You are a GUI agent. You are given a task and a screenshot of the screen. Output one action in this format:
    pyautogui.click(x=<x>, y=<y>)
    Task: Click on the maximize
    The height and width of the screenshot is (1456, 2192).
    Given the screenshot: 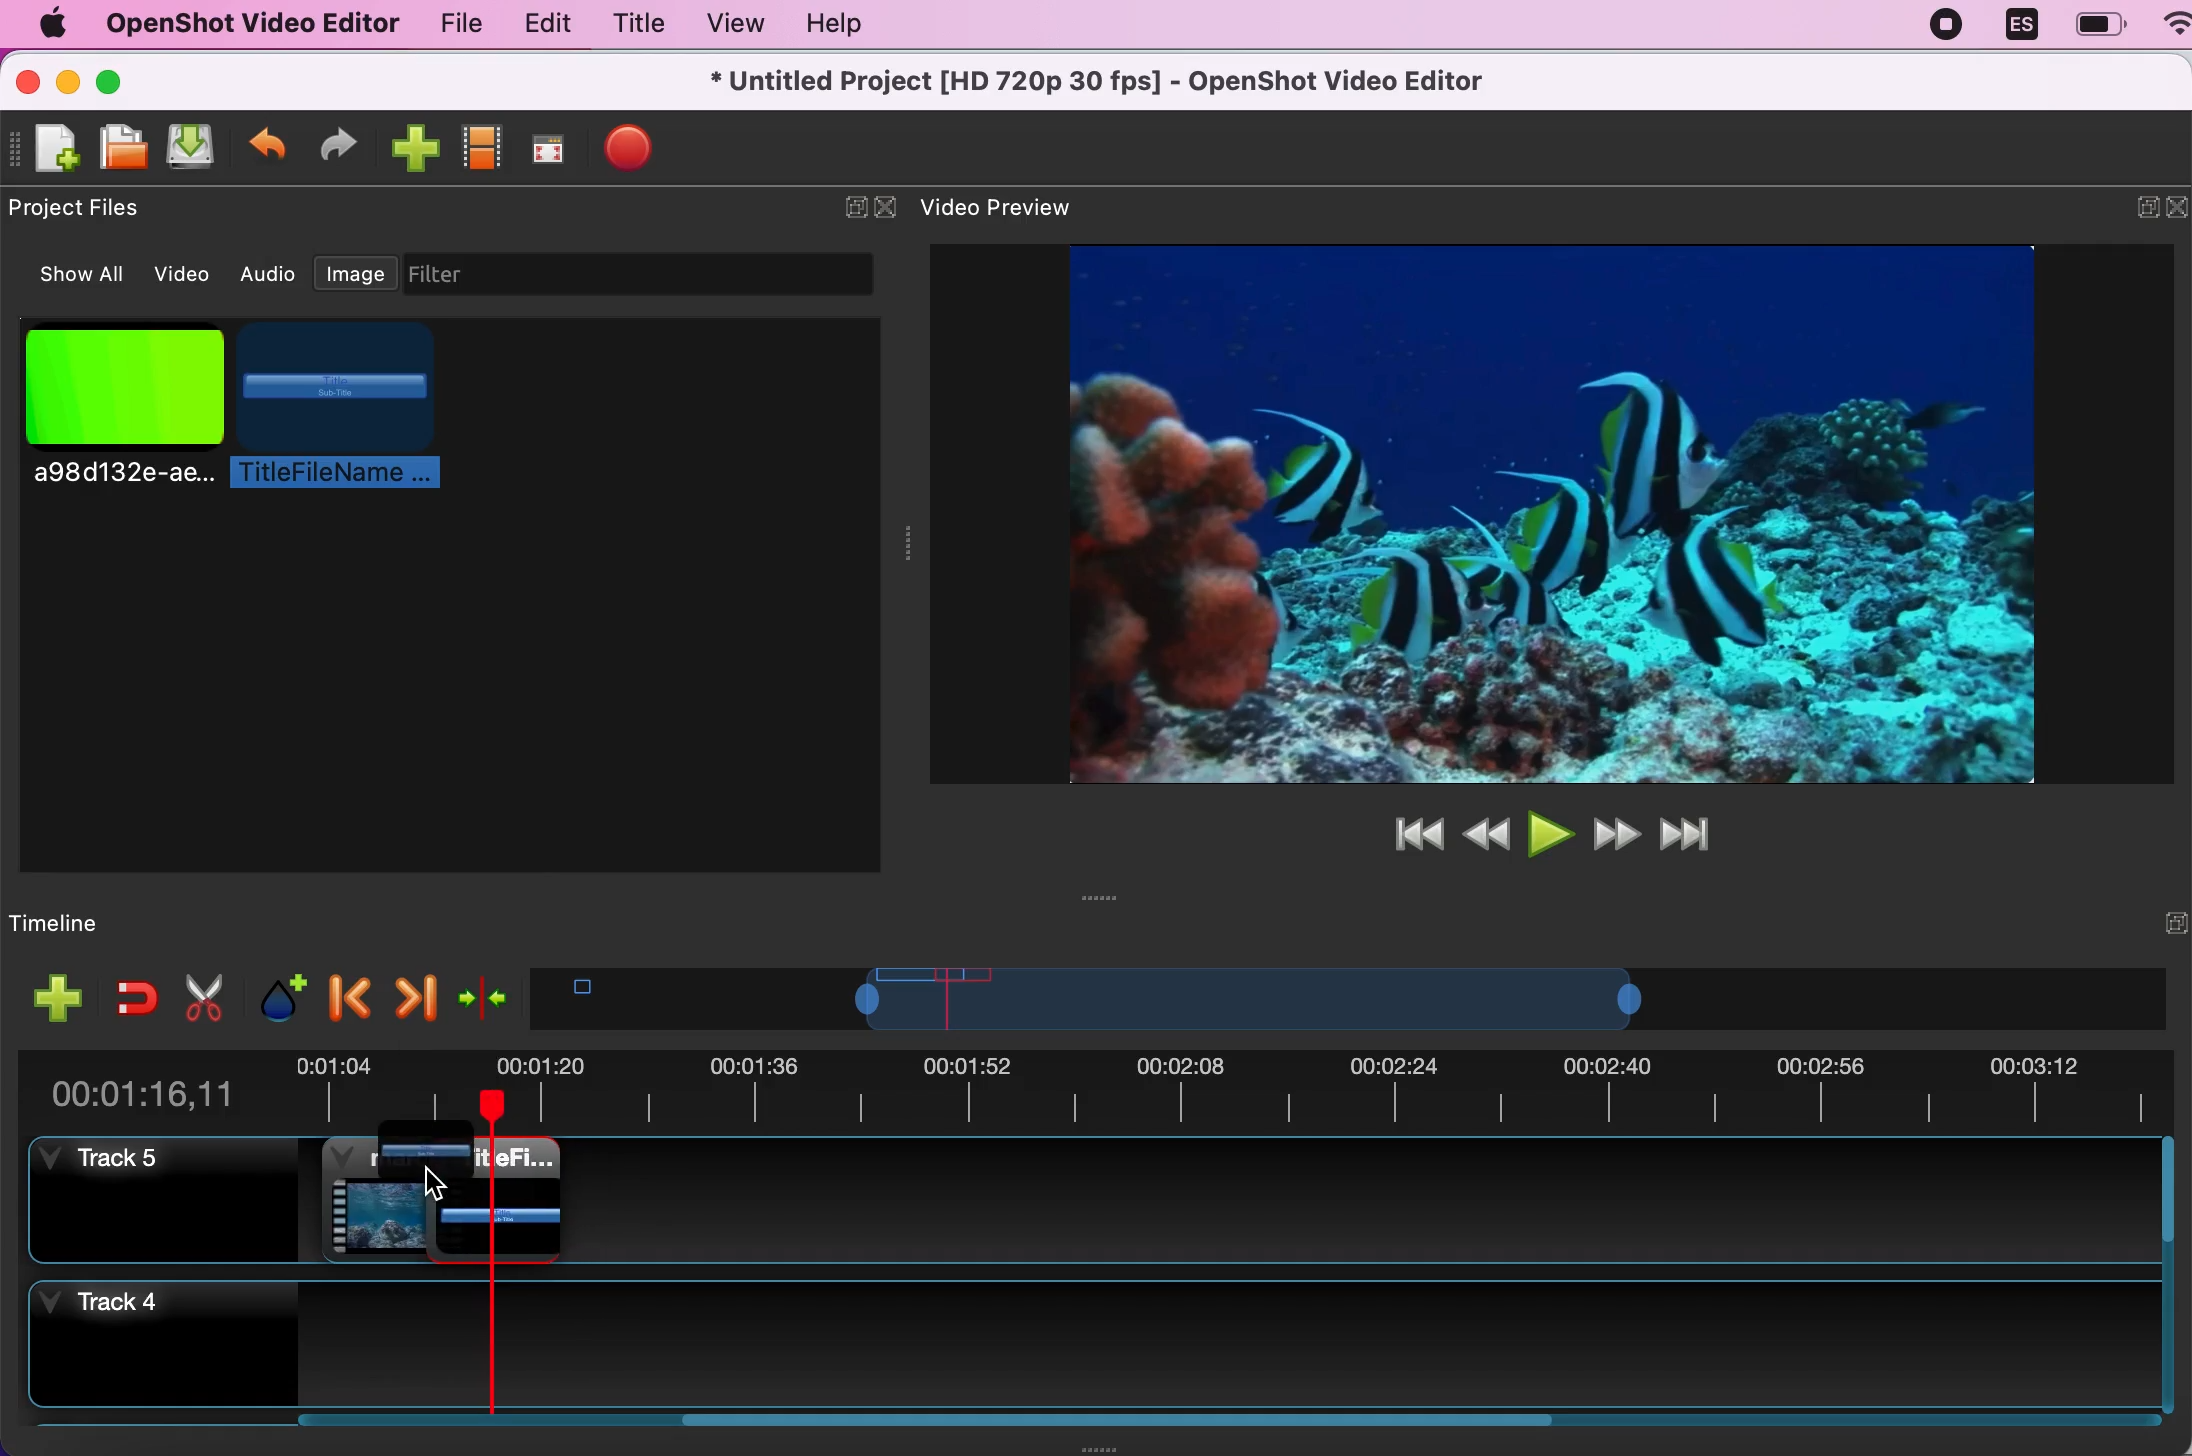 What is the action you would take?
    pyautogui.click(x=134, y=79)
    